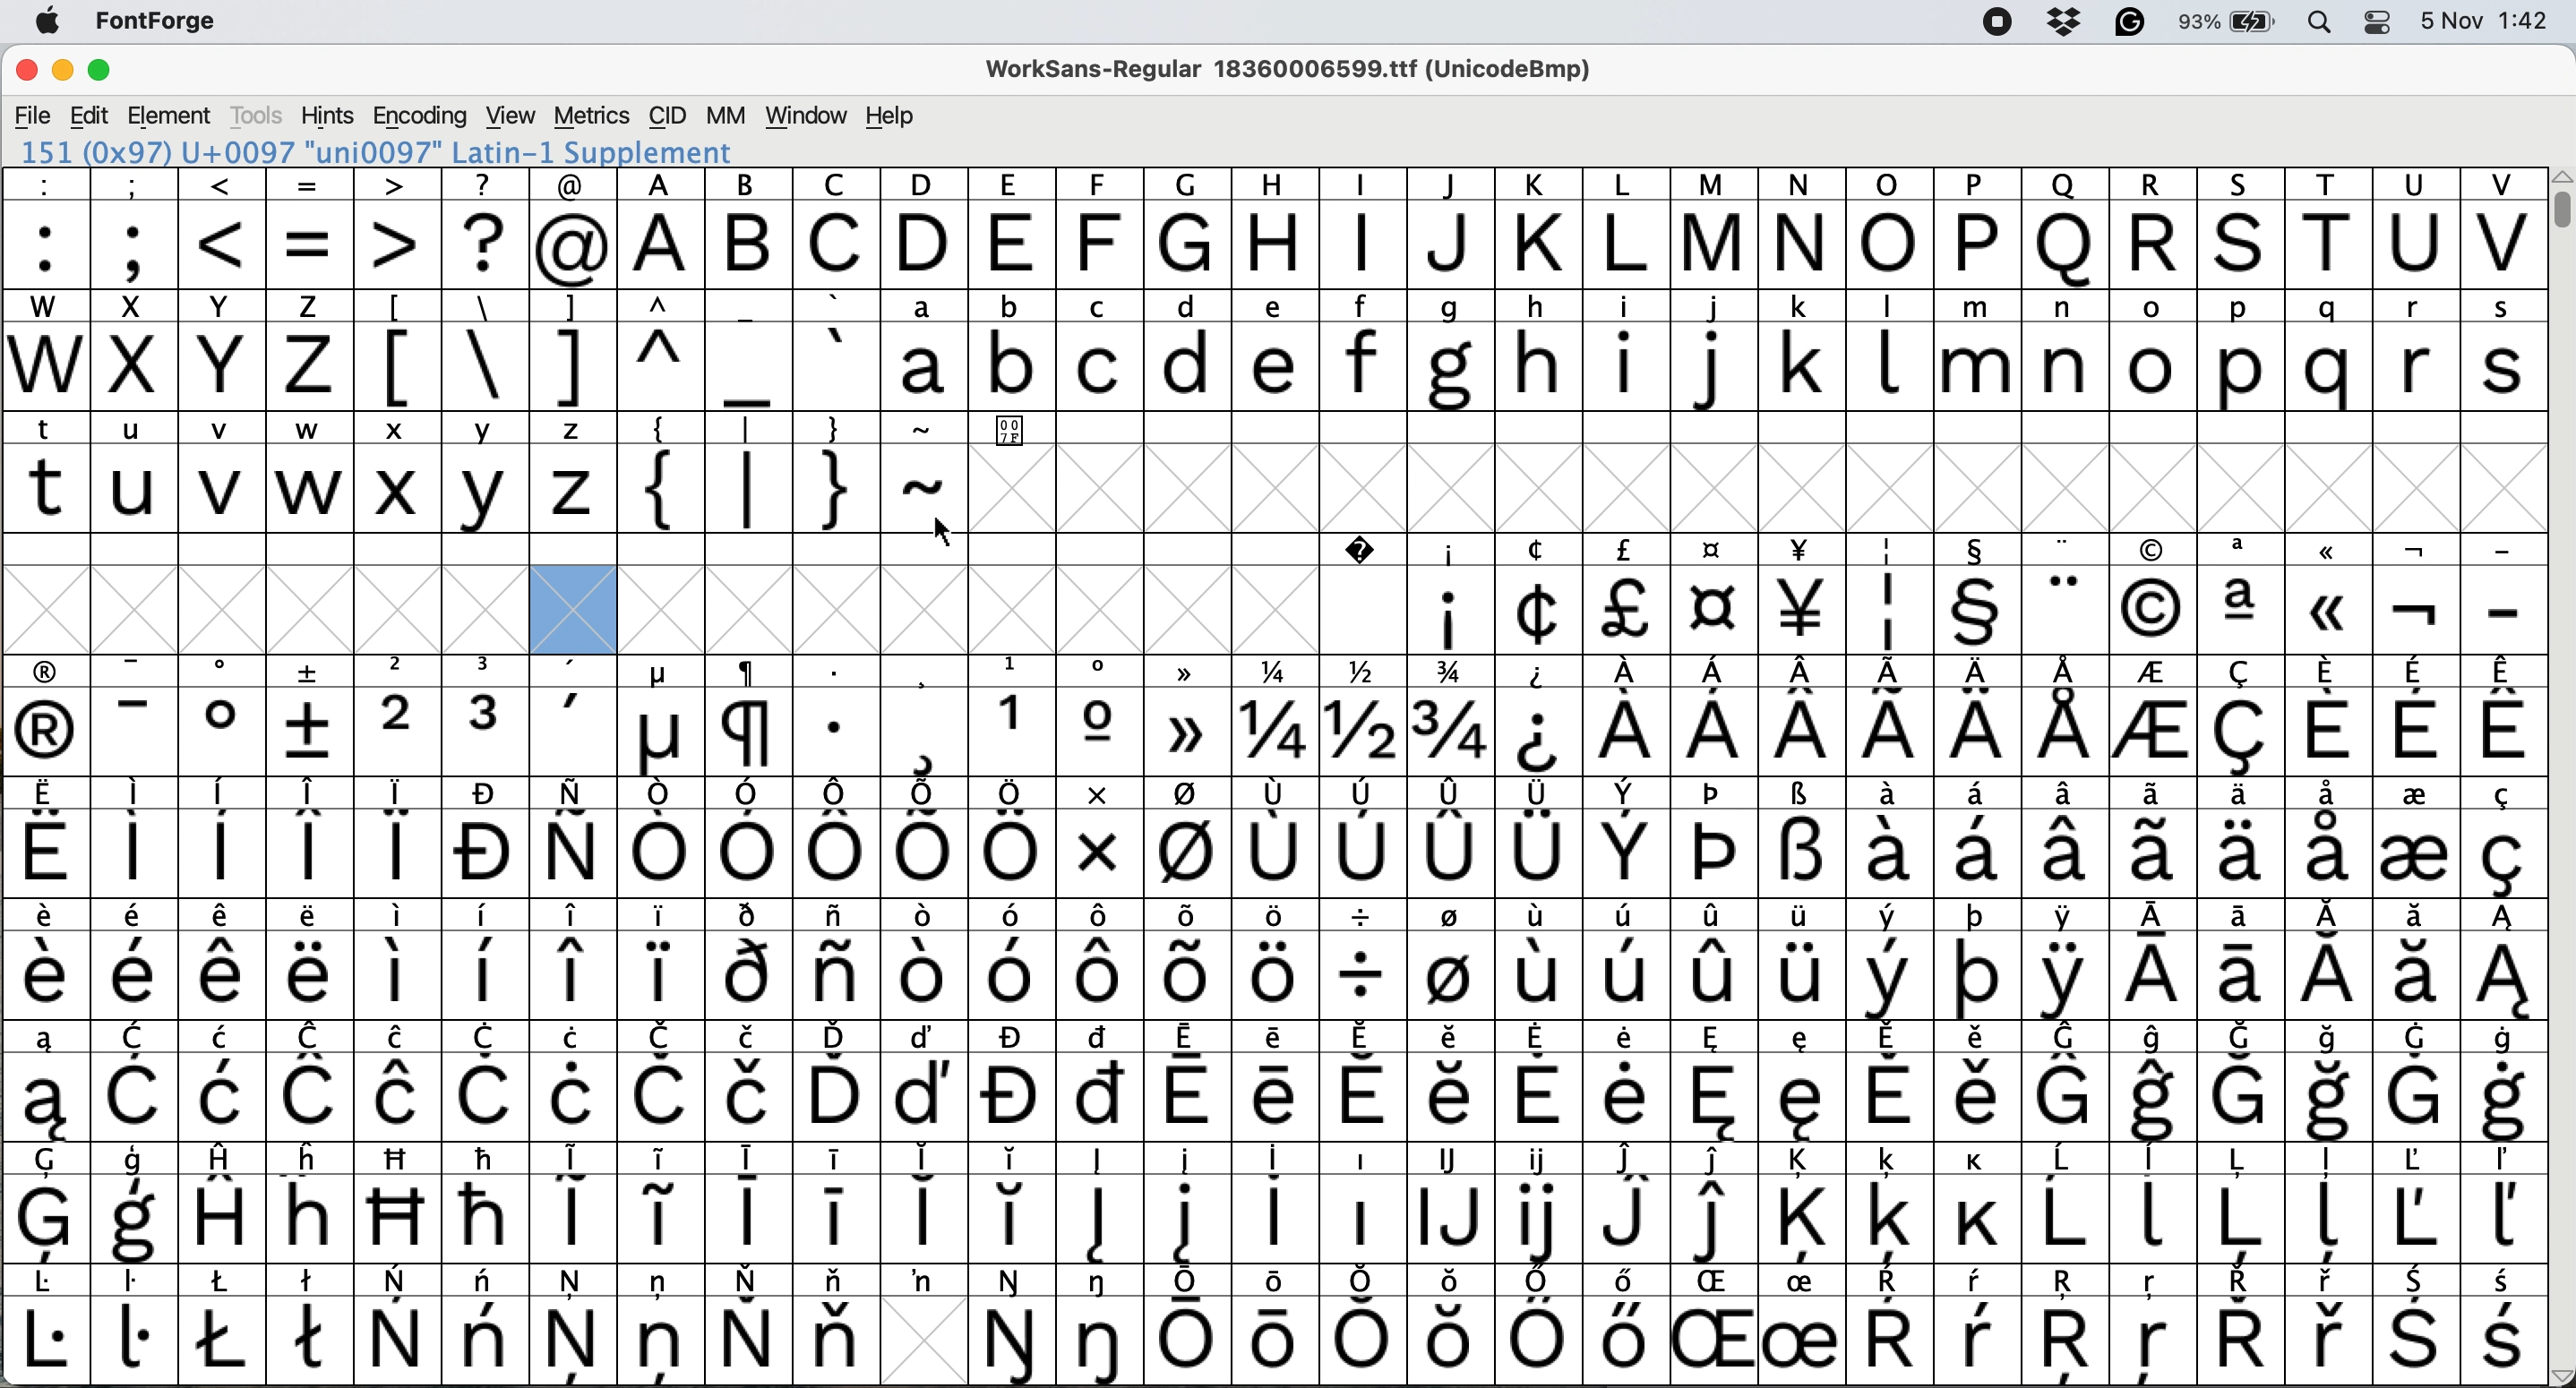 The image size is (2576, 1388). What do you see at coordinates (1450, 960) in the screenshot?
I see `symbol` at bounding box center [1450, 960].